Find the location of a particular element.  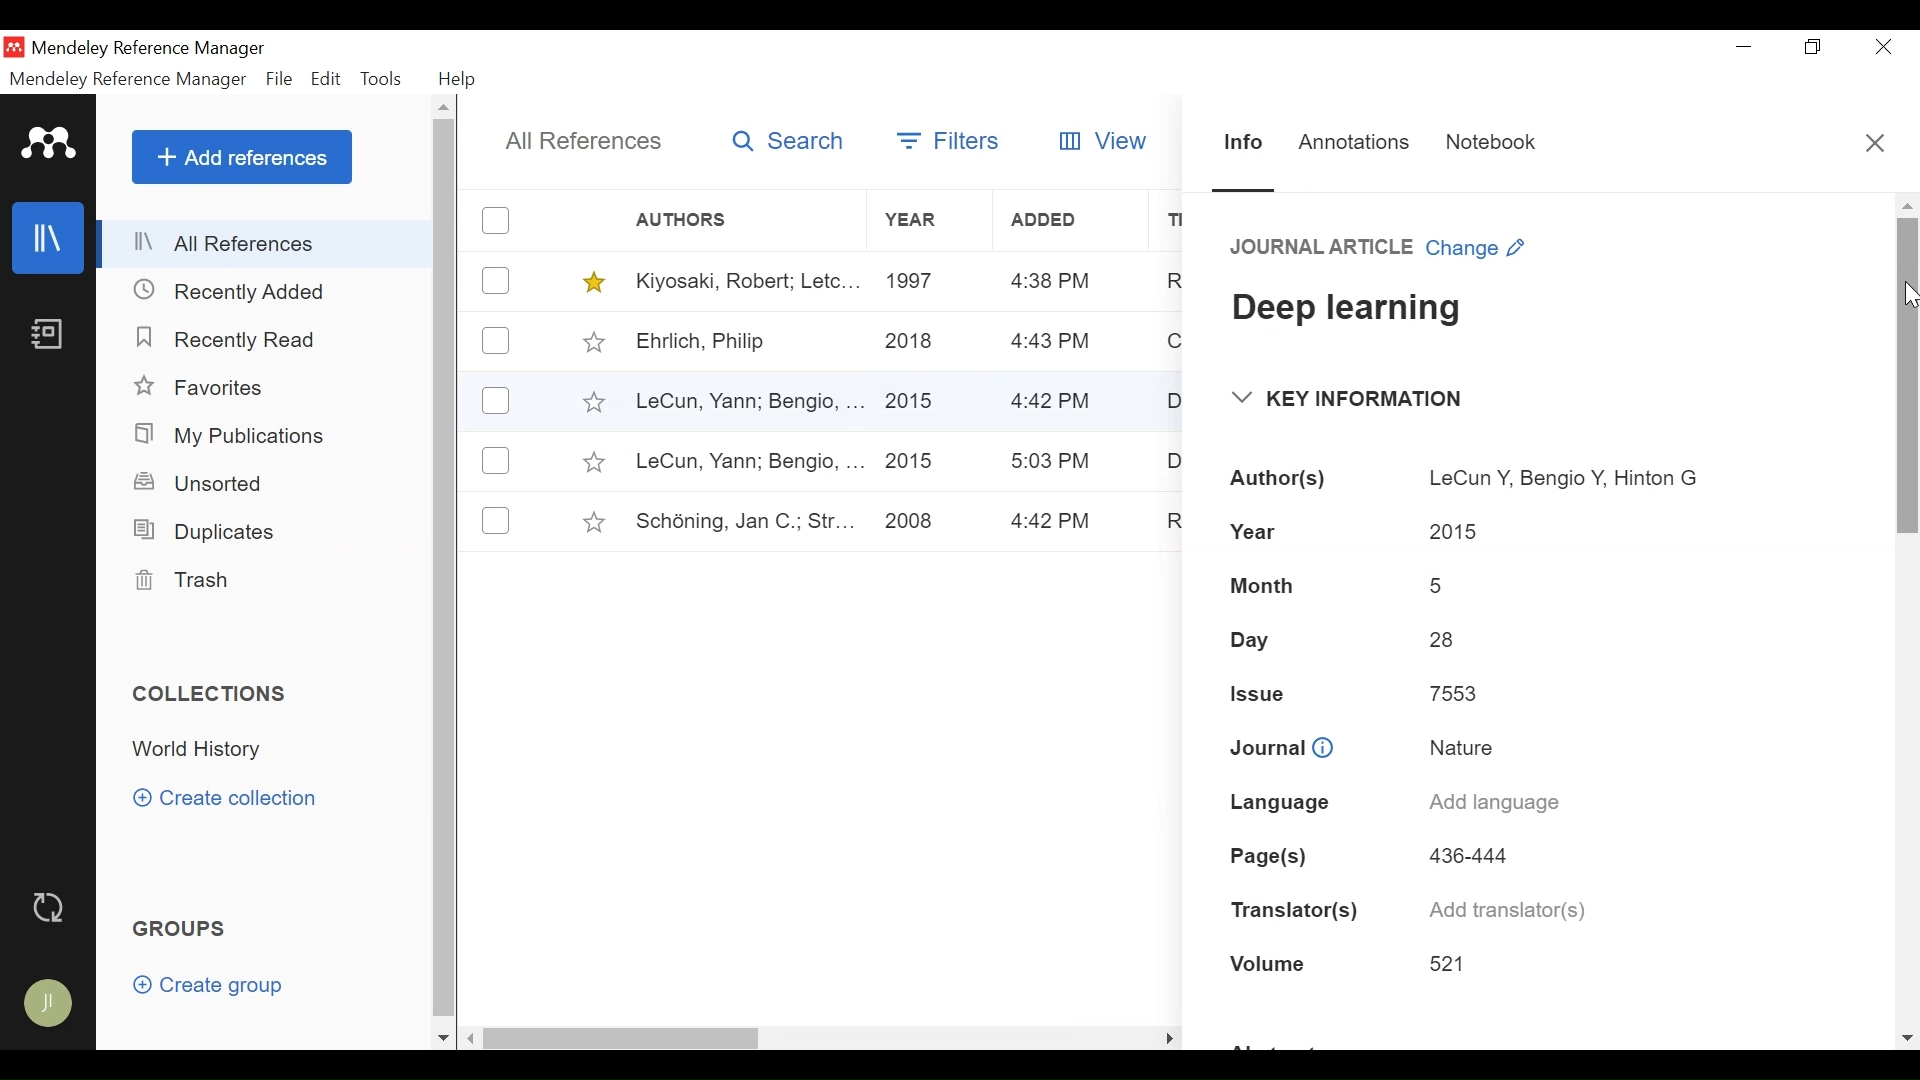

Recently Read is located at coordinates (230, 339).